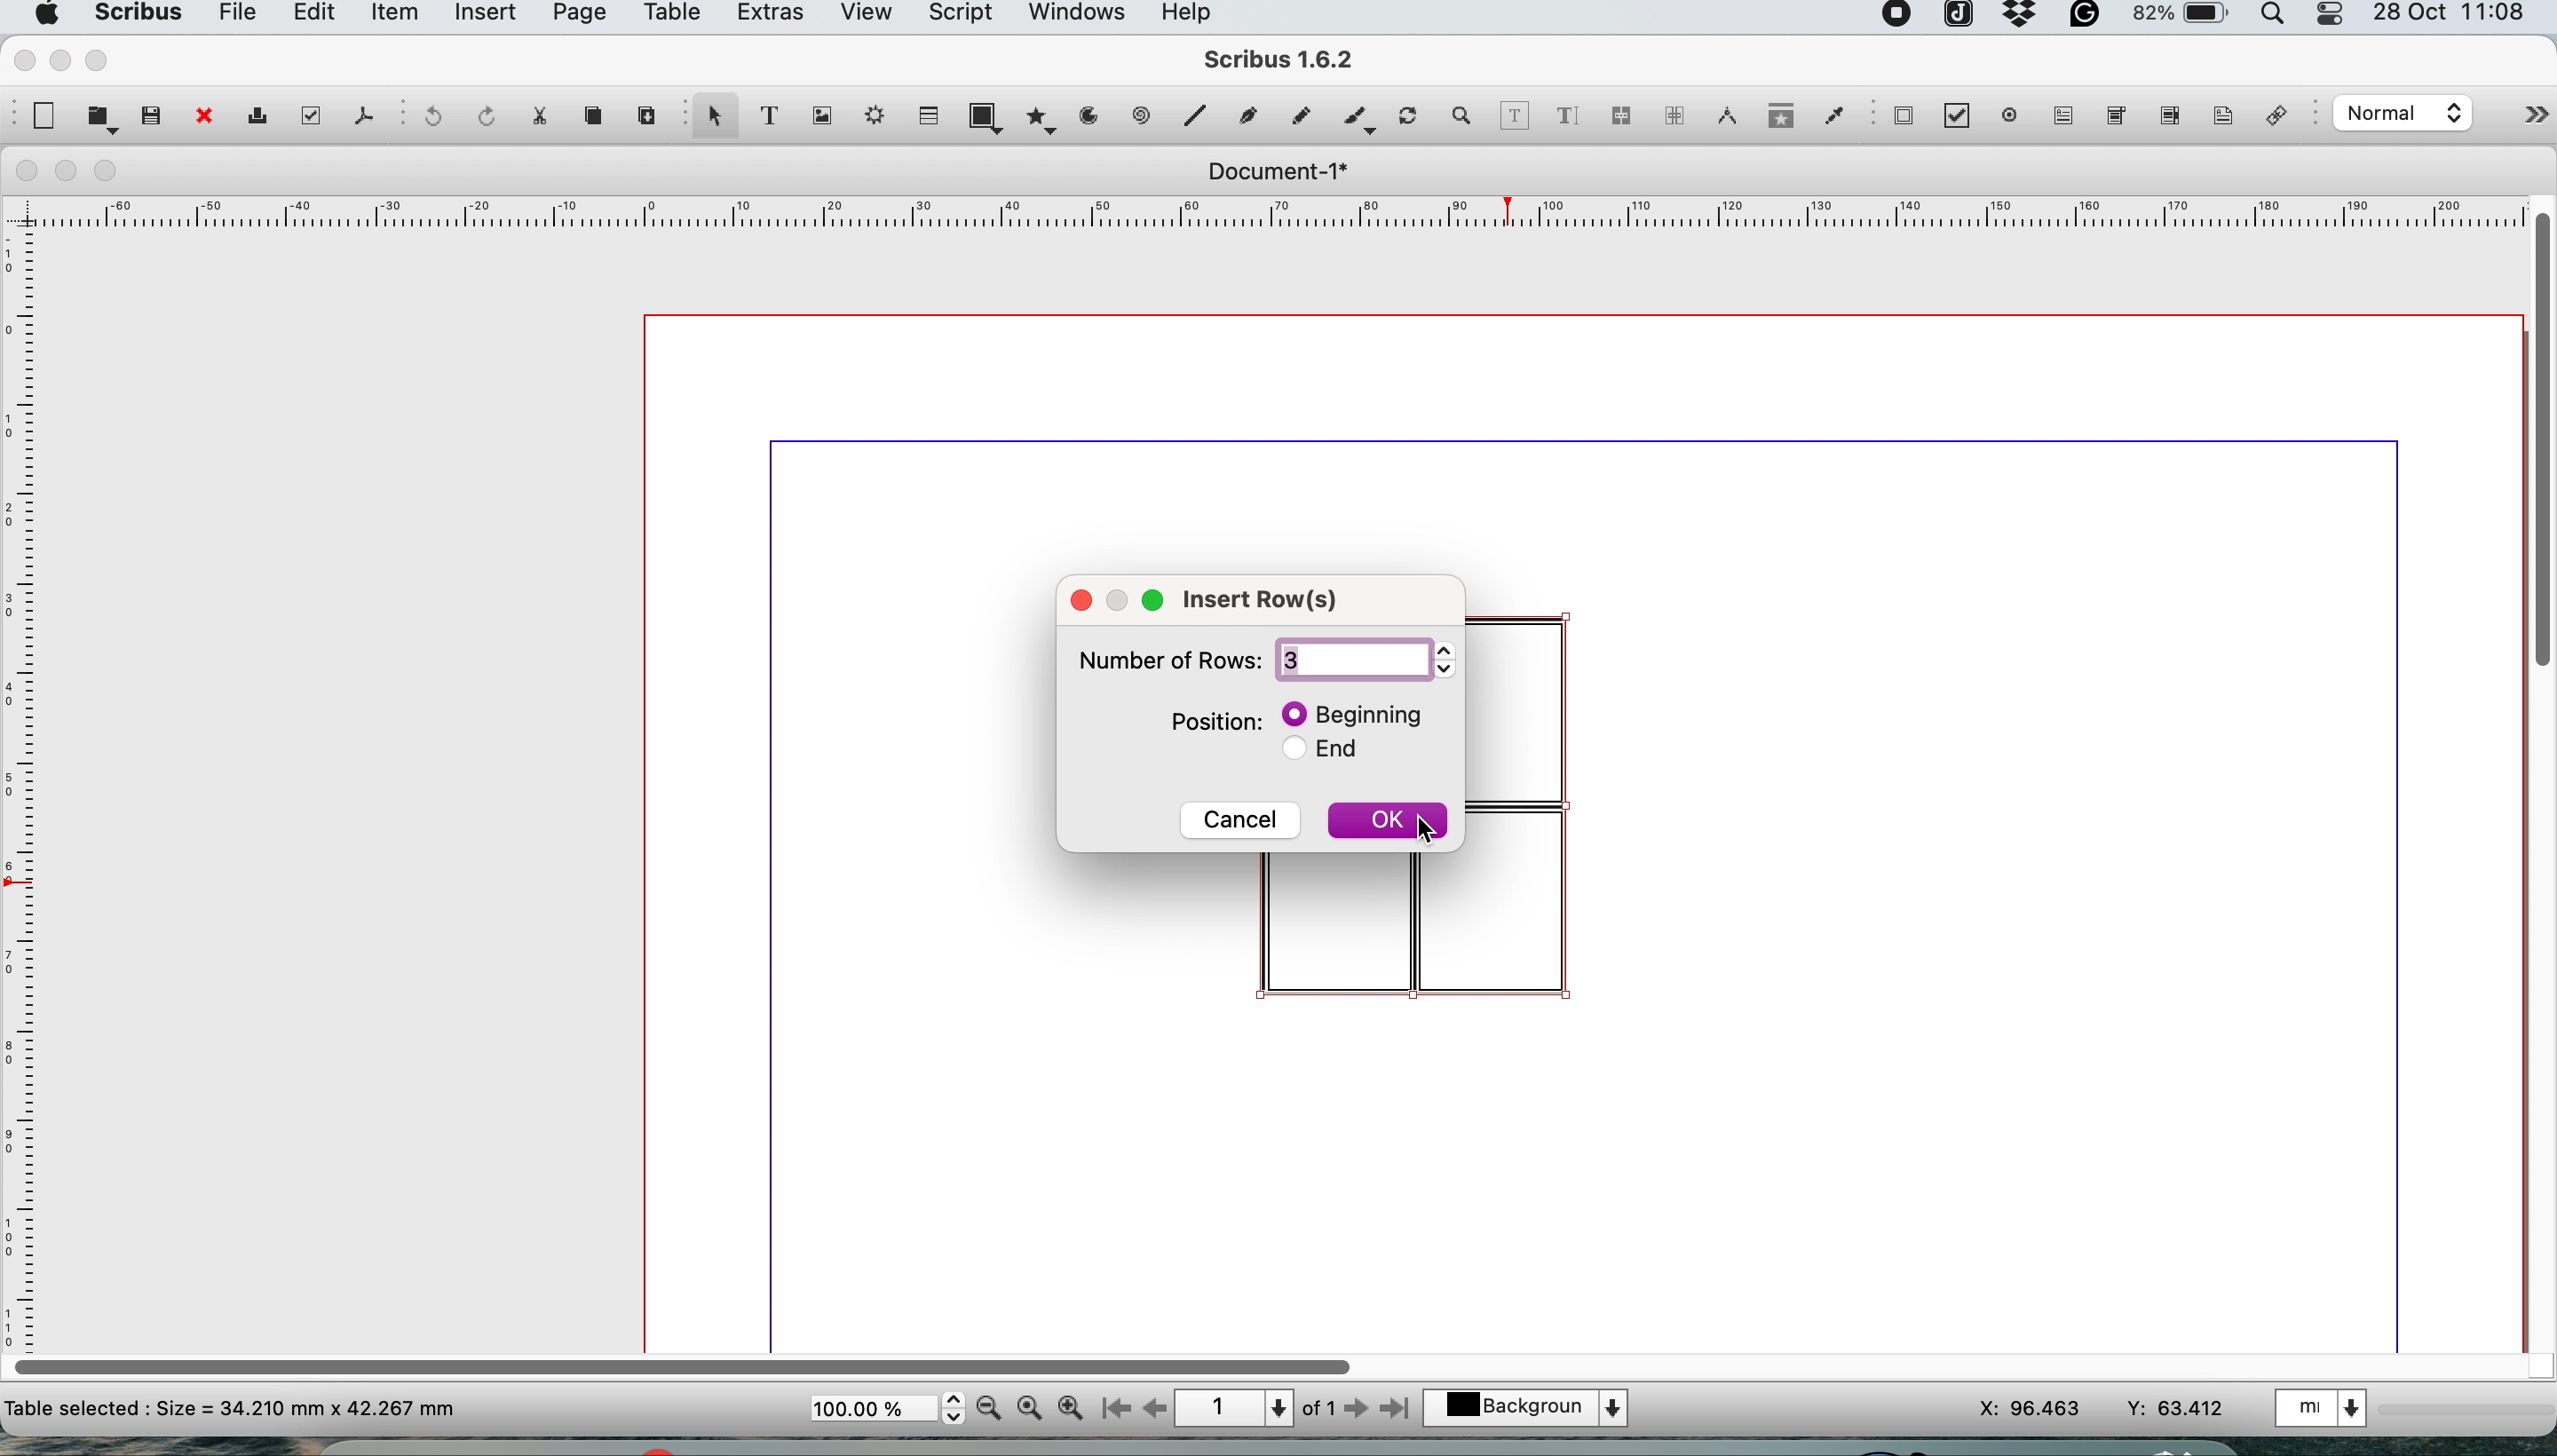 The width and height of the screenshot is (2557, 1456). I want to click on link text frames, so click(1620, 119).